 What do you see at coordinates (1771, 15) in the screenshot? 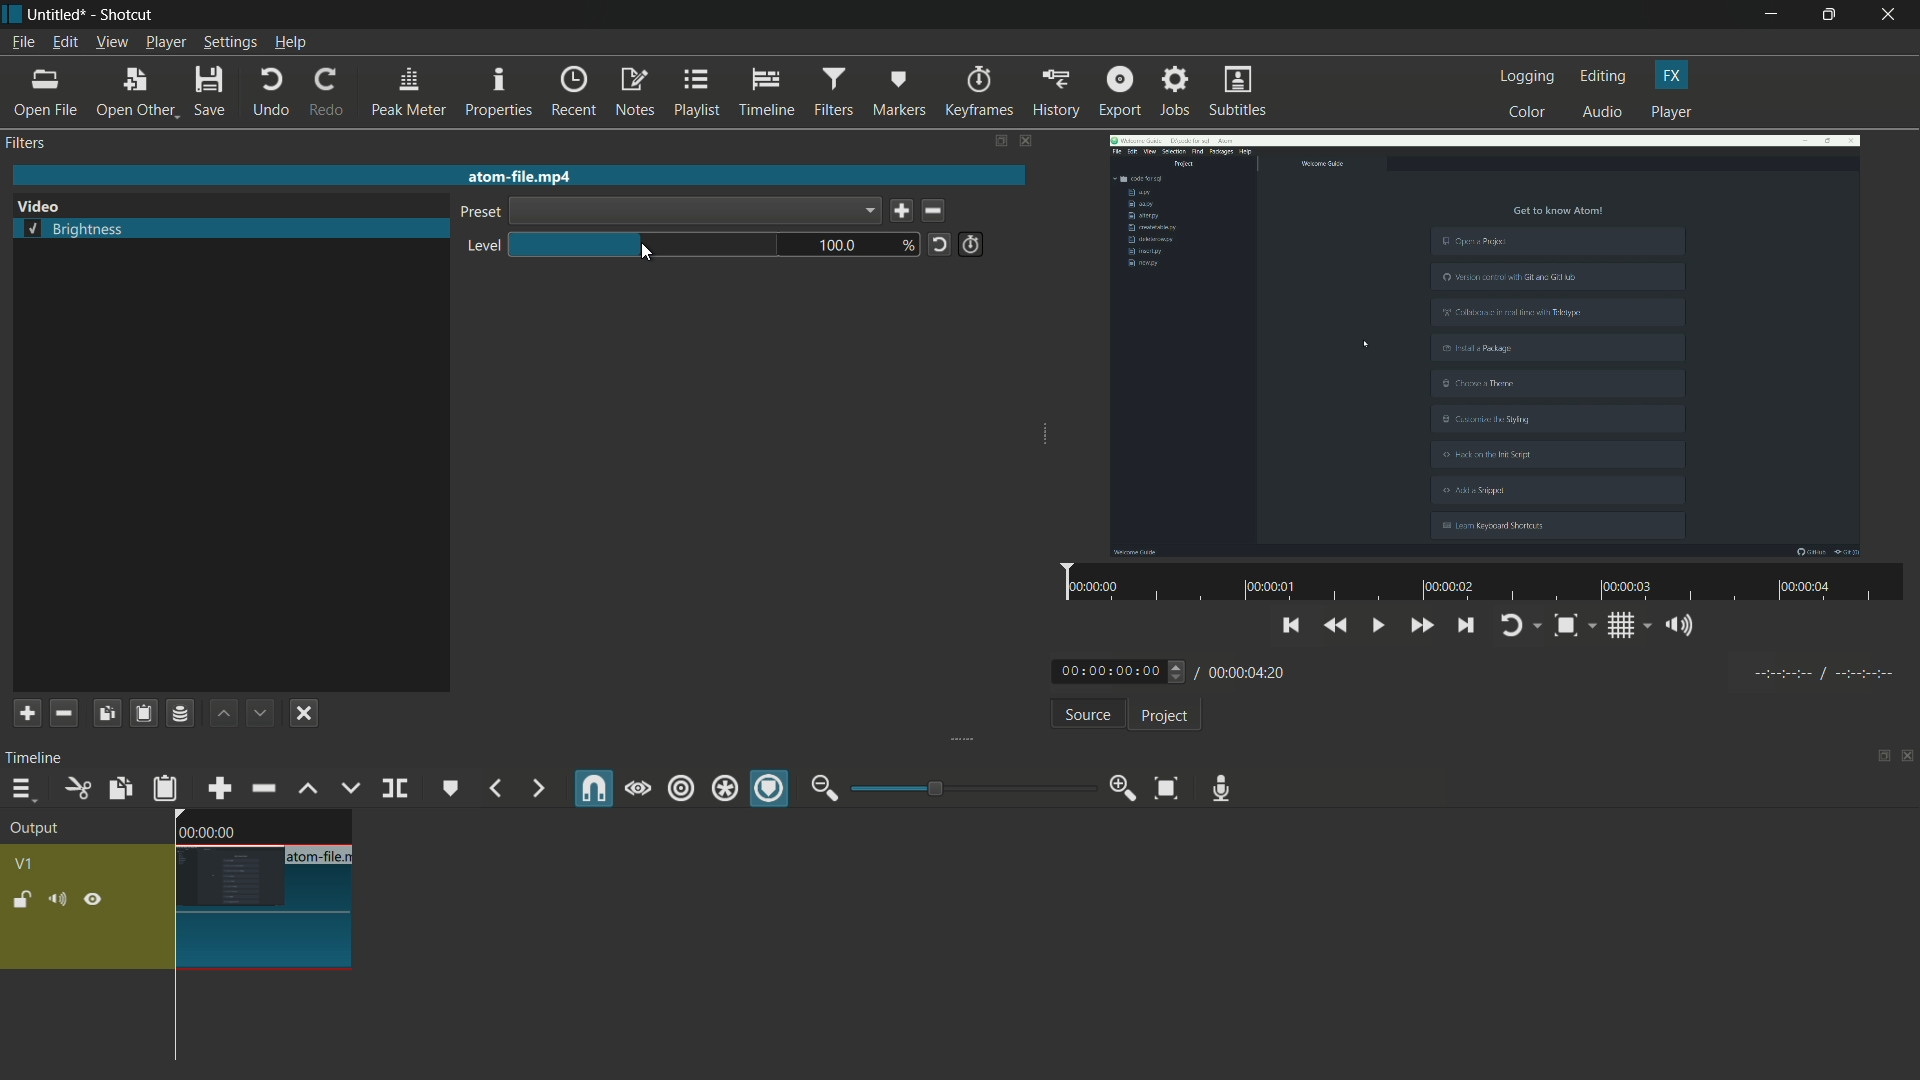
I see `minimize` at bounding box center [1771, 15].